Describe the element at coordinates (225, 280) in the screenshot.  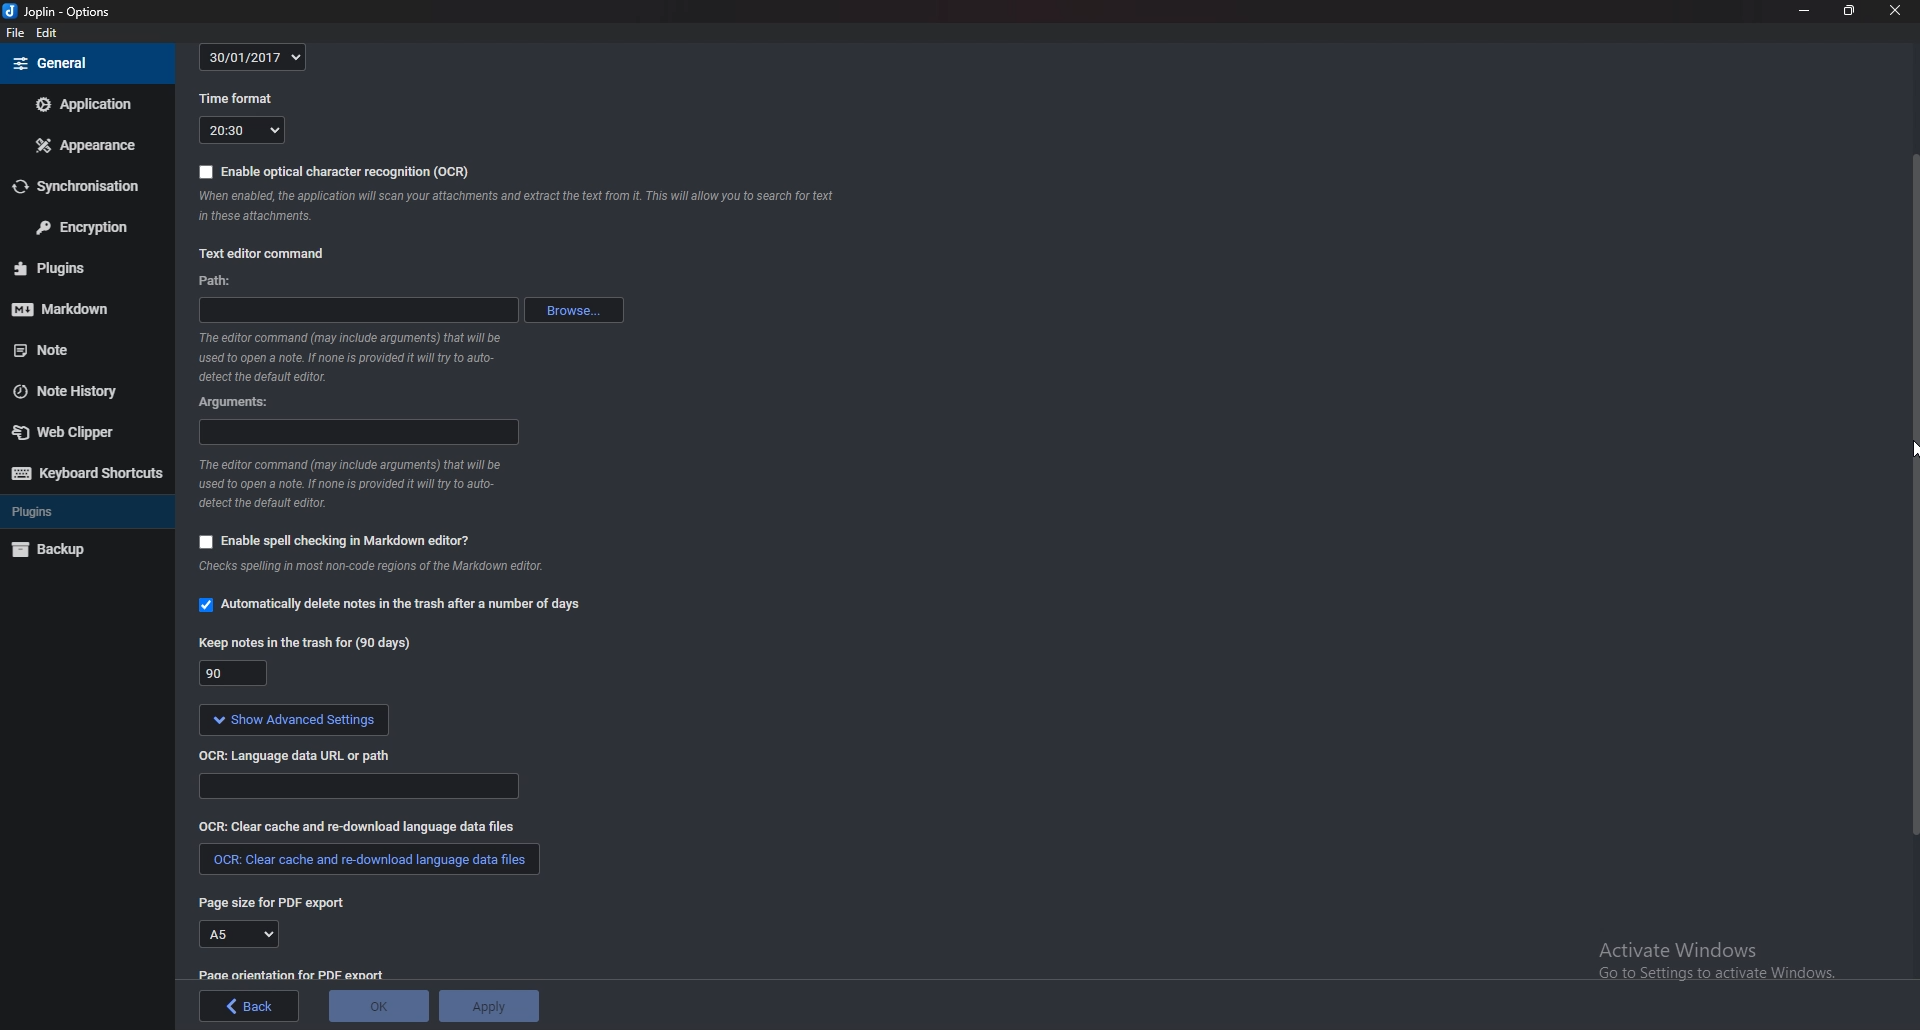
I see `path` at that location.